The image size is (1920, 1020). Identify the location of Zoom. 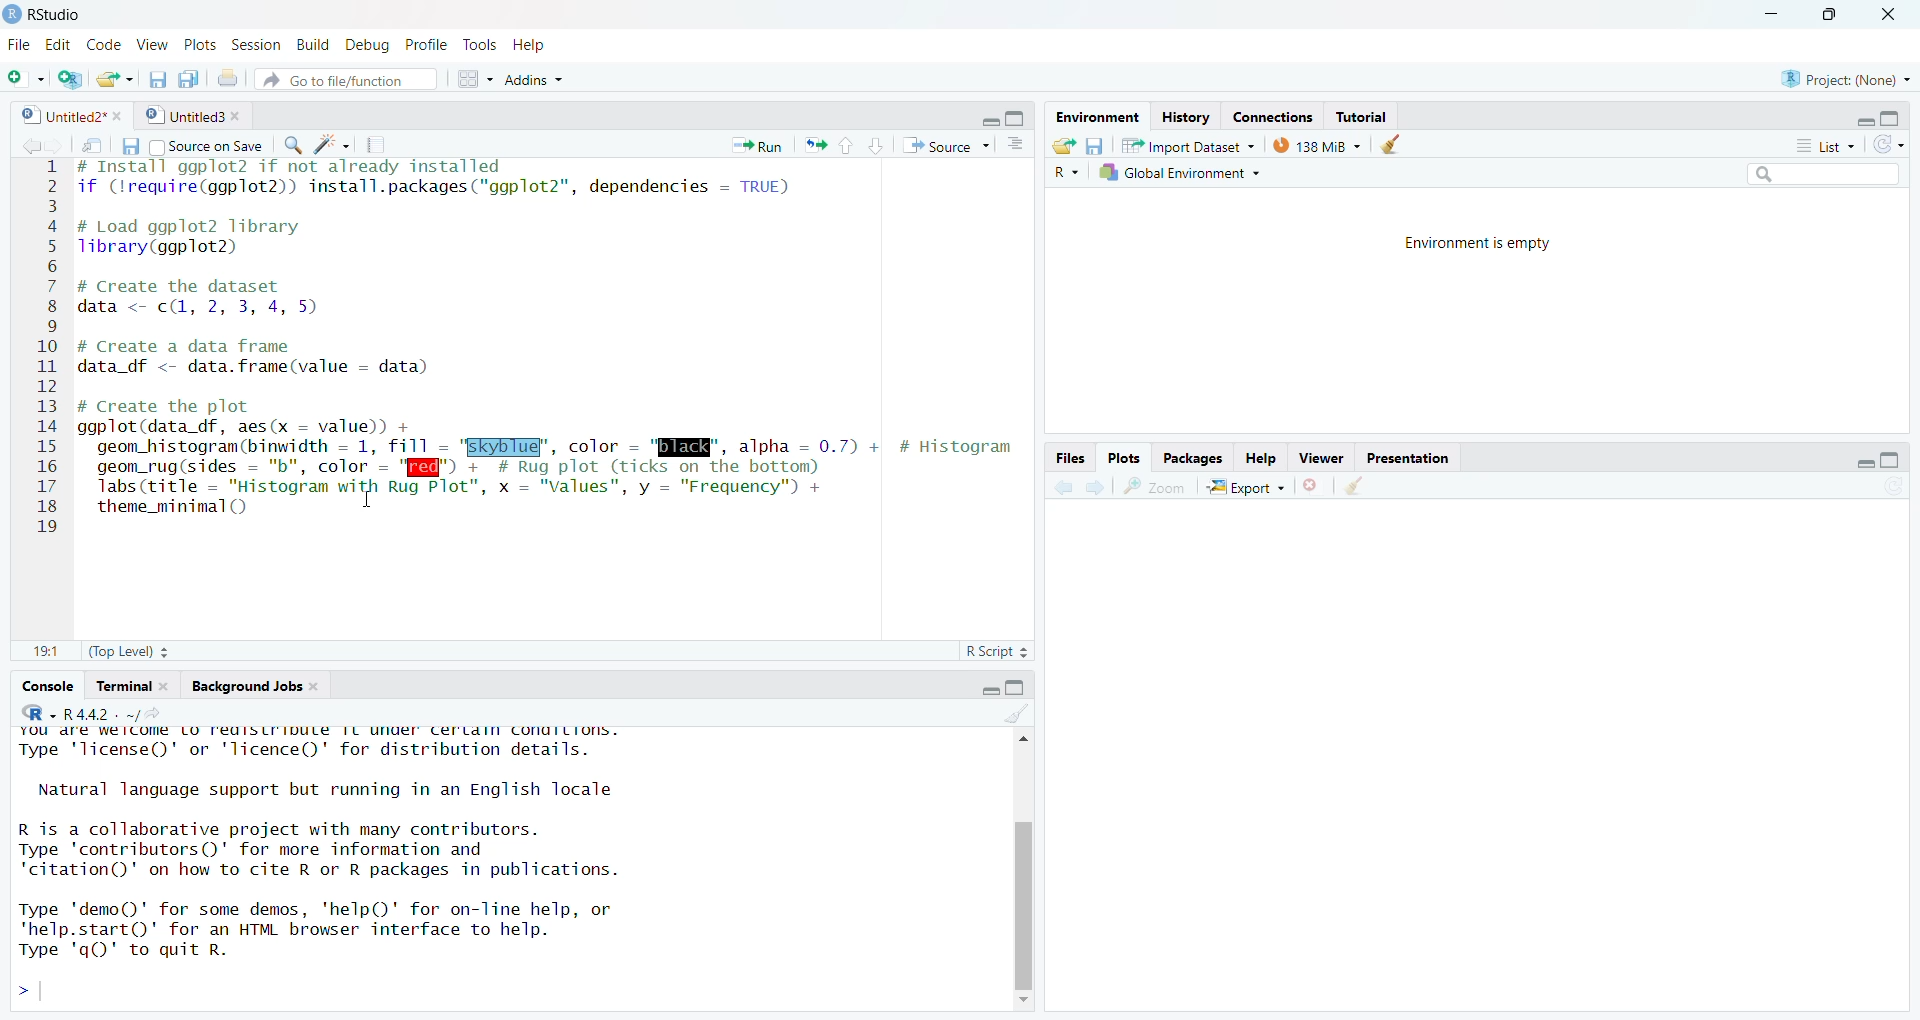
(1161, 487).